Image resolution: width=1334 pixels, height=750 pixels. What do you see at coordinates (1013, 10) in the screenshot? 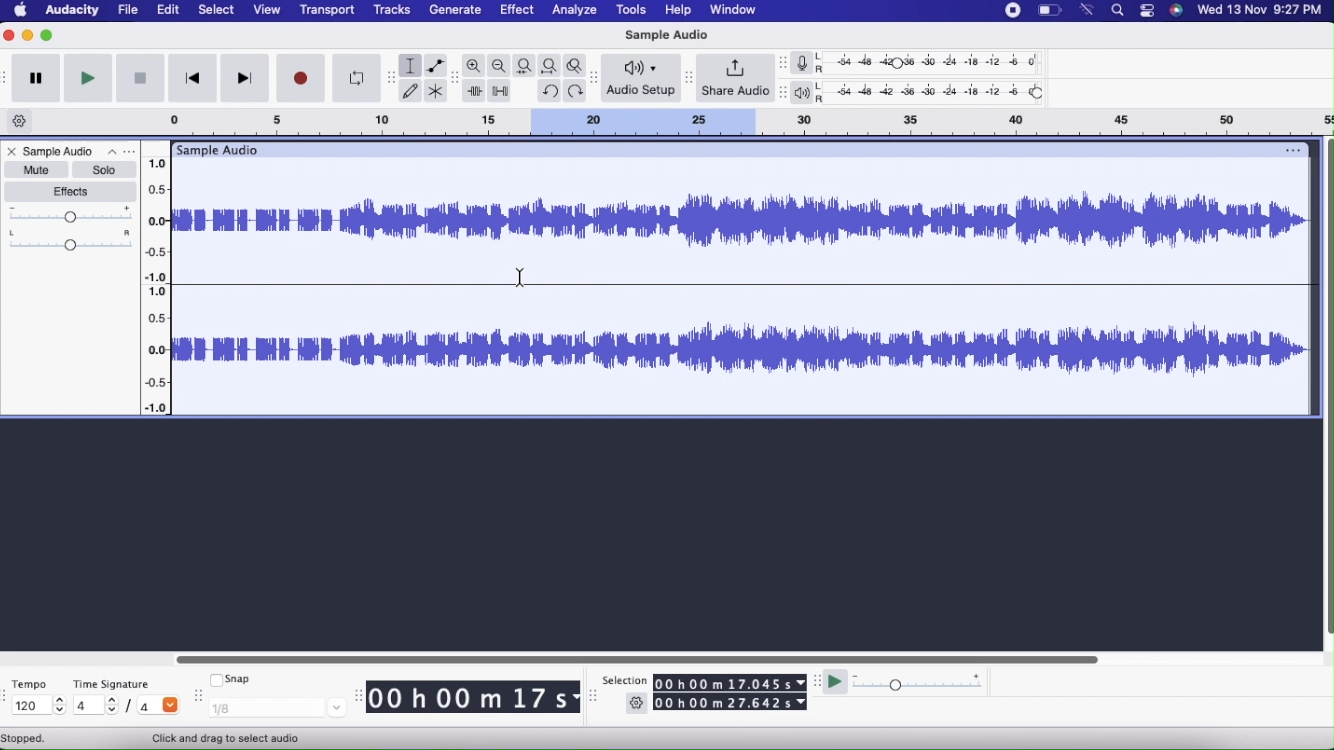
I see `menu` at bounding box center [1013, 10].